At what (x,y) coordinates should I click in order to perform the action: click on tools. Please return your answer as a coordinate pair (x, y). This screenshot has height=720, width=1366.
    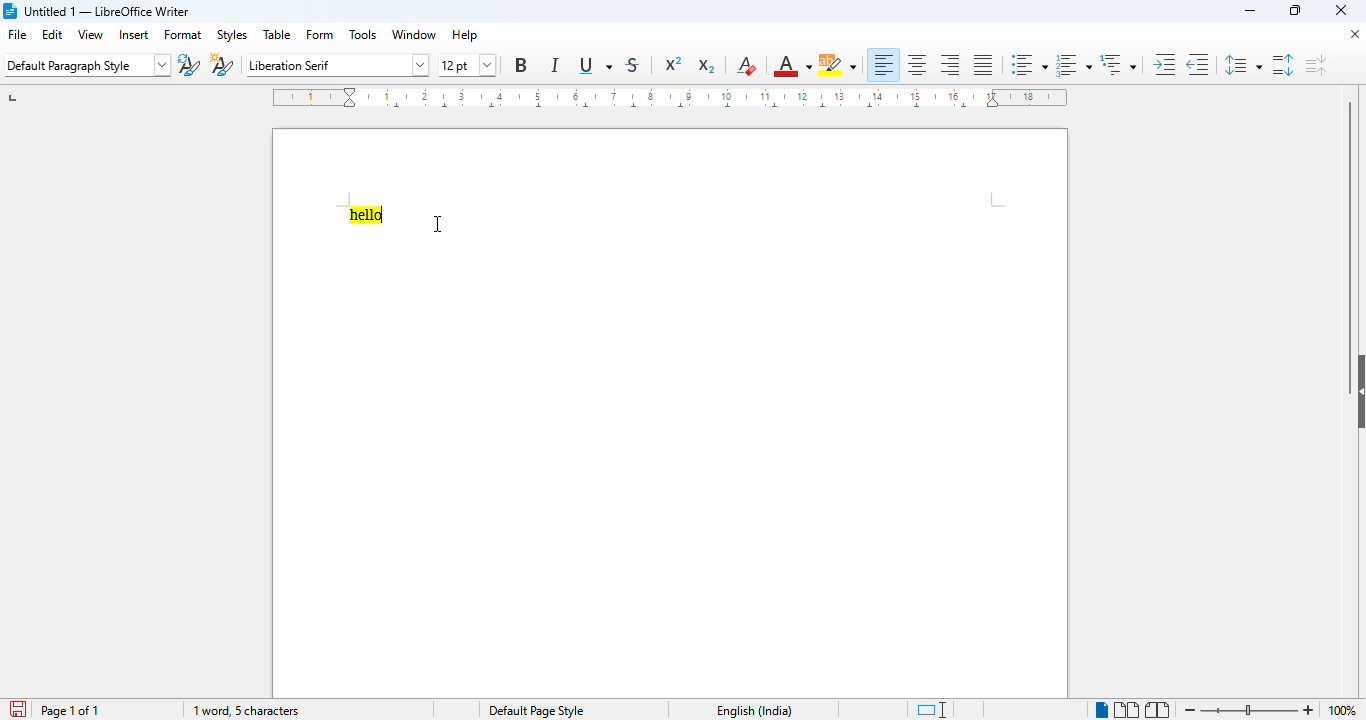
    Looking at the image, I should click on (363, 35).